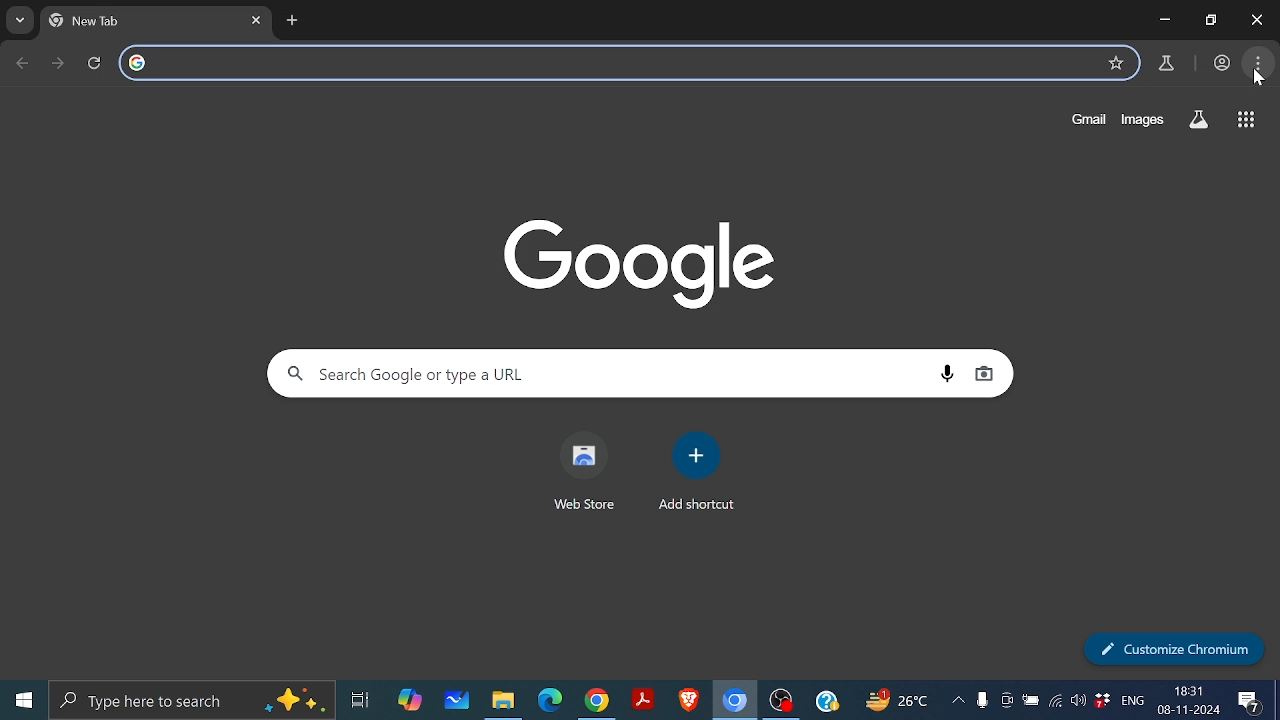  What do you see at coordinates (899, 703) in the screenshot?
I see `weather` at bounding box center [899, 703].